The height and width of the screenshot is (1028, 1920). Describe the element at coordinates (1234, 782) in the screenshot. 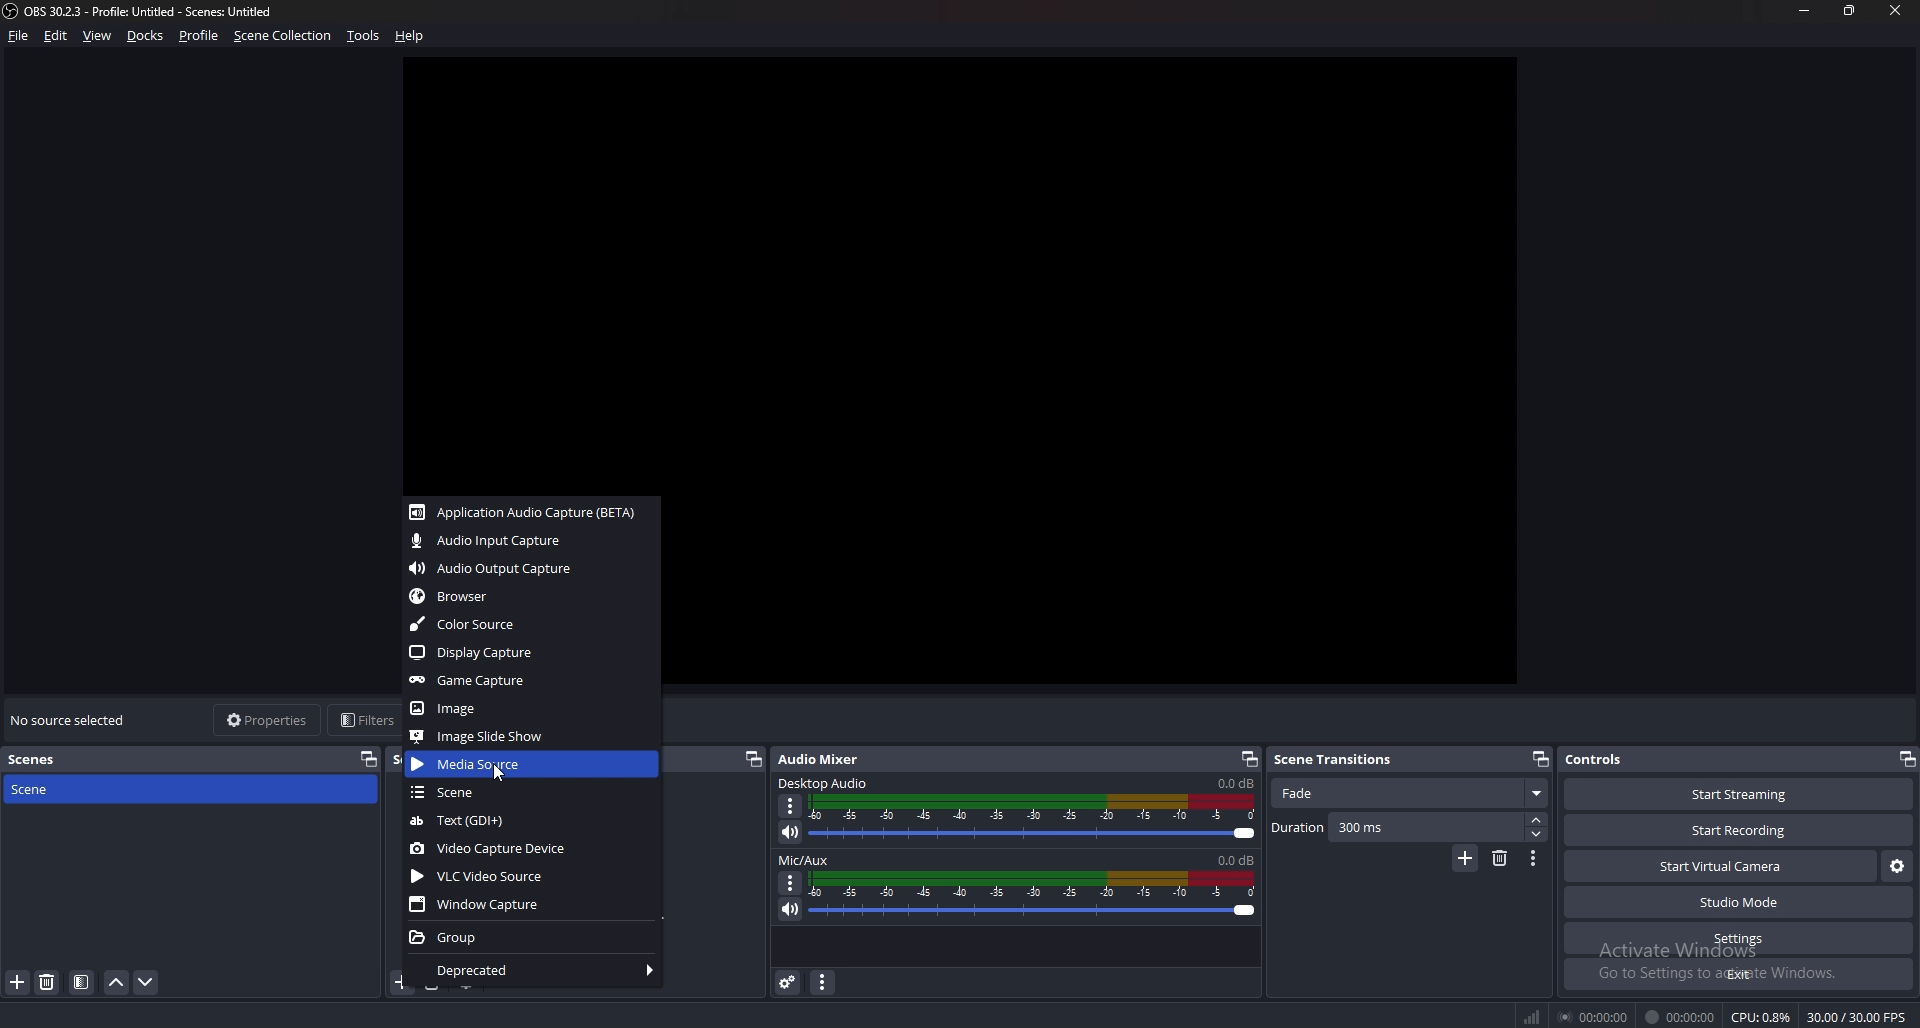

I see `Audio in decibels` at that location.